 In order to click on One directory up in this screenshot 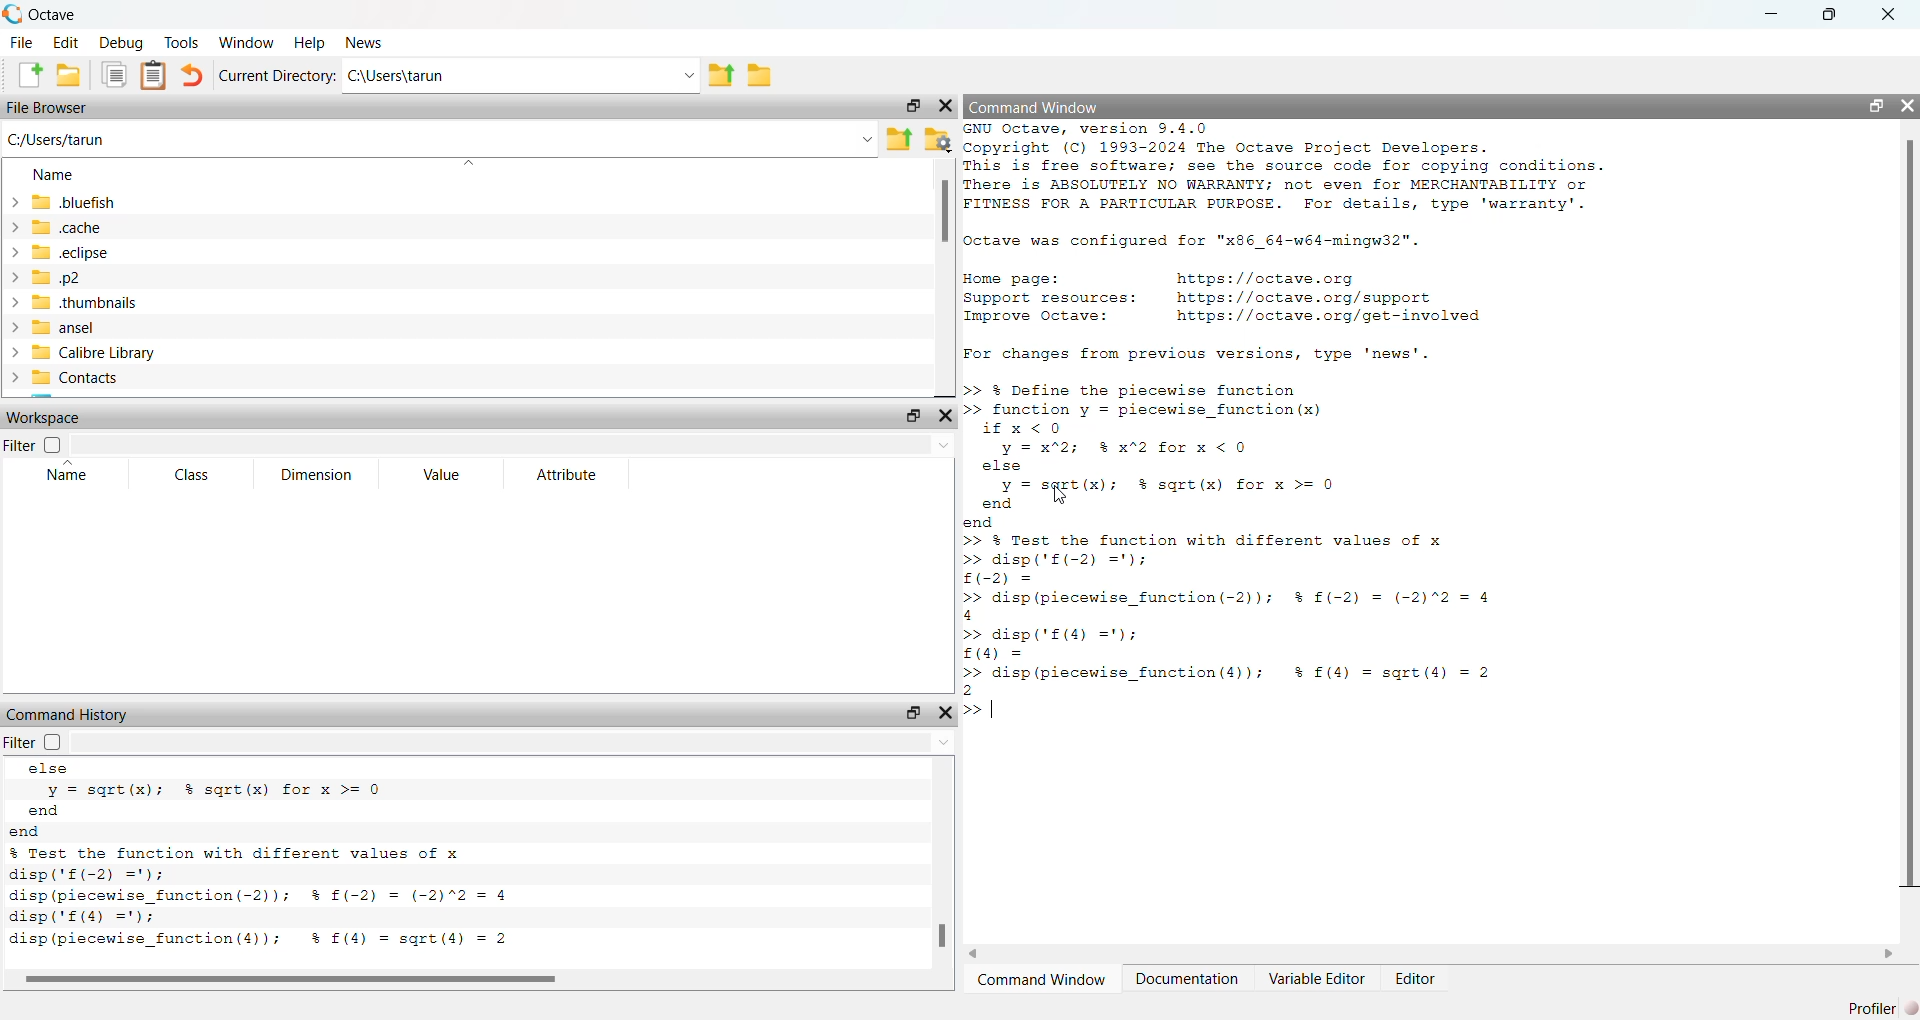, I will do `click(722, 76)`.